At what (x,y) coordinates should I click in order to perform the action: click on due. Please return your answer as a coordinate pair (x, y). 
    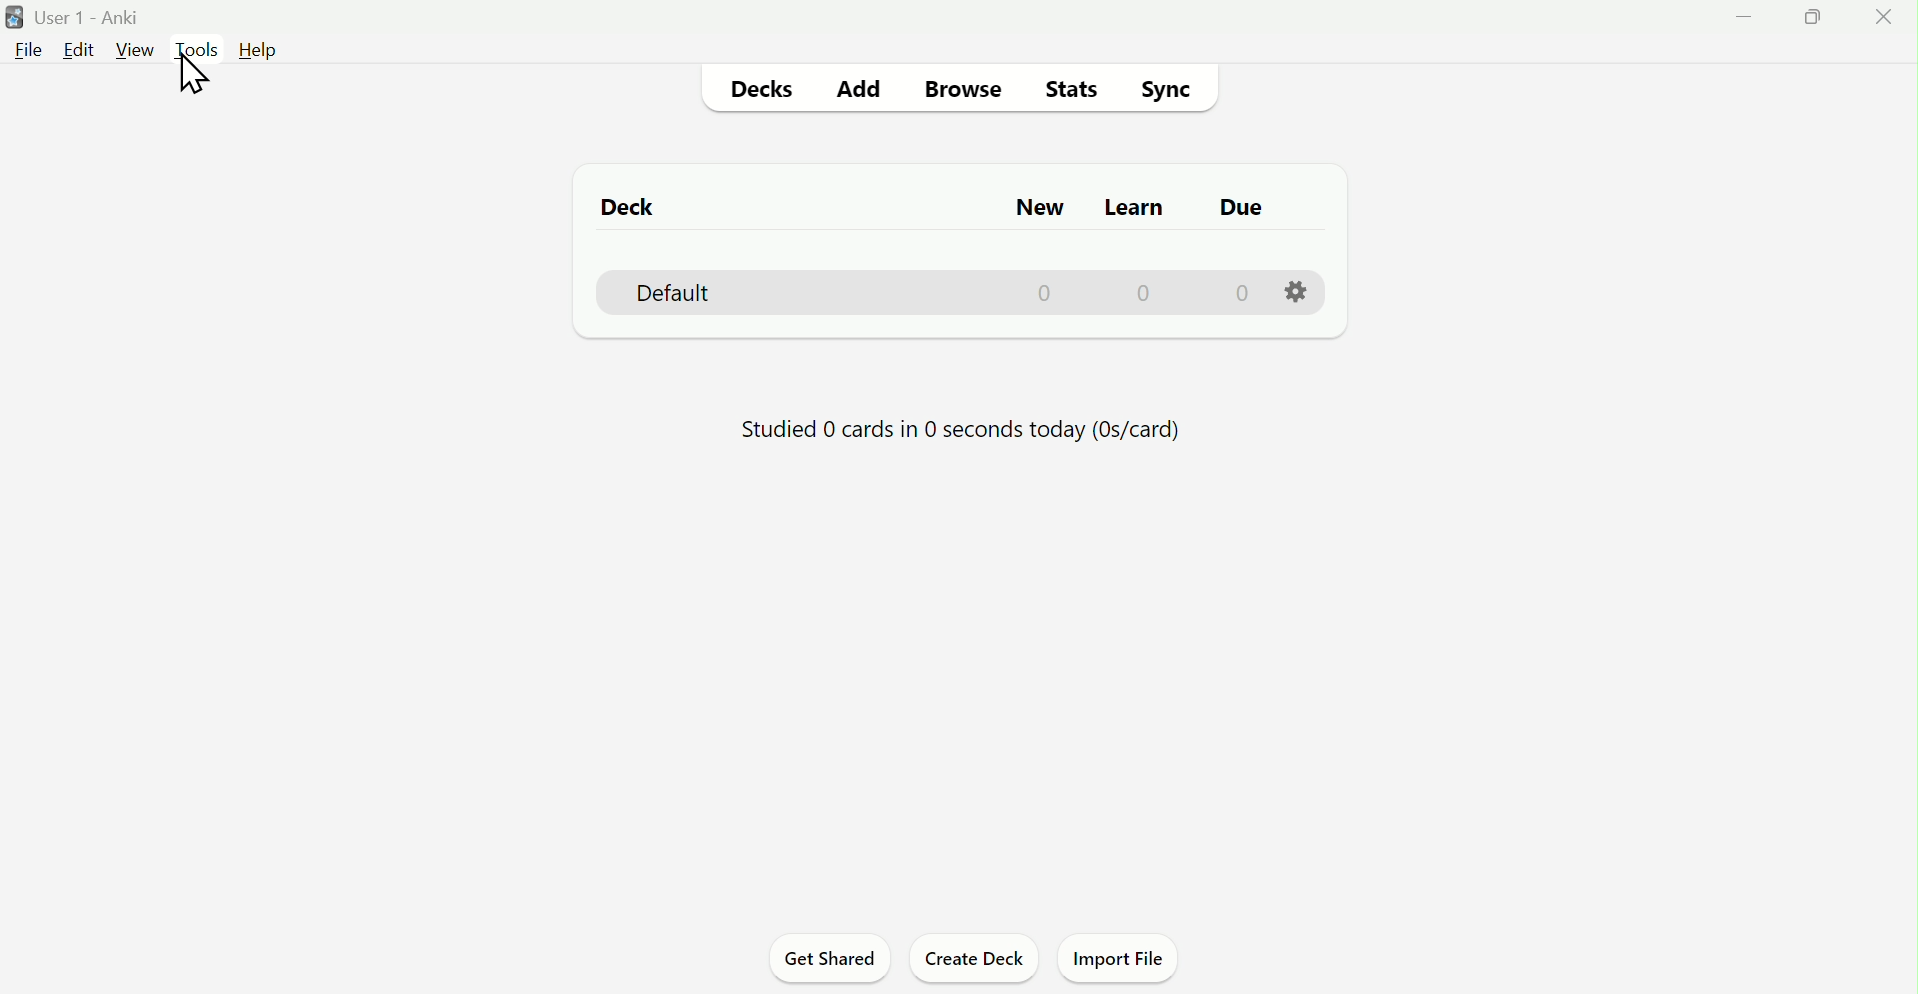
    Looking at the image, I should click on (1238, 217).